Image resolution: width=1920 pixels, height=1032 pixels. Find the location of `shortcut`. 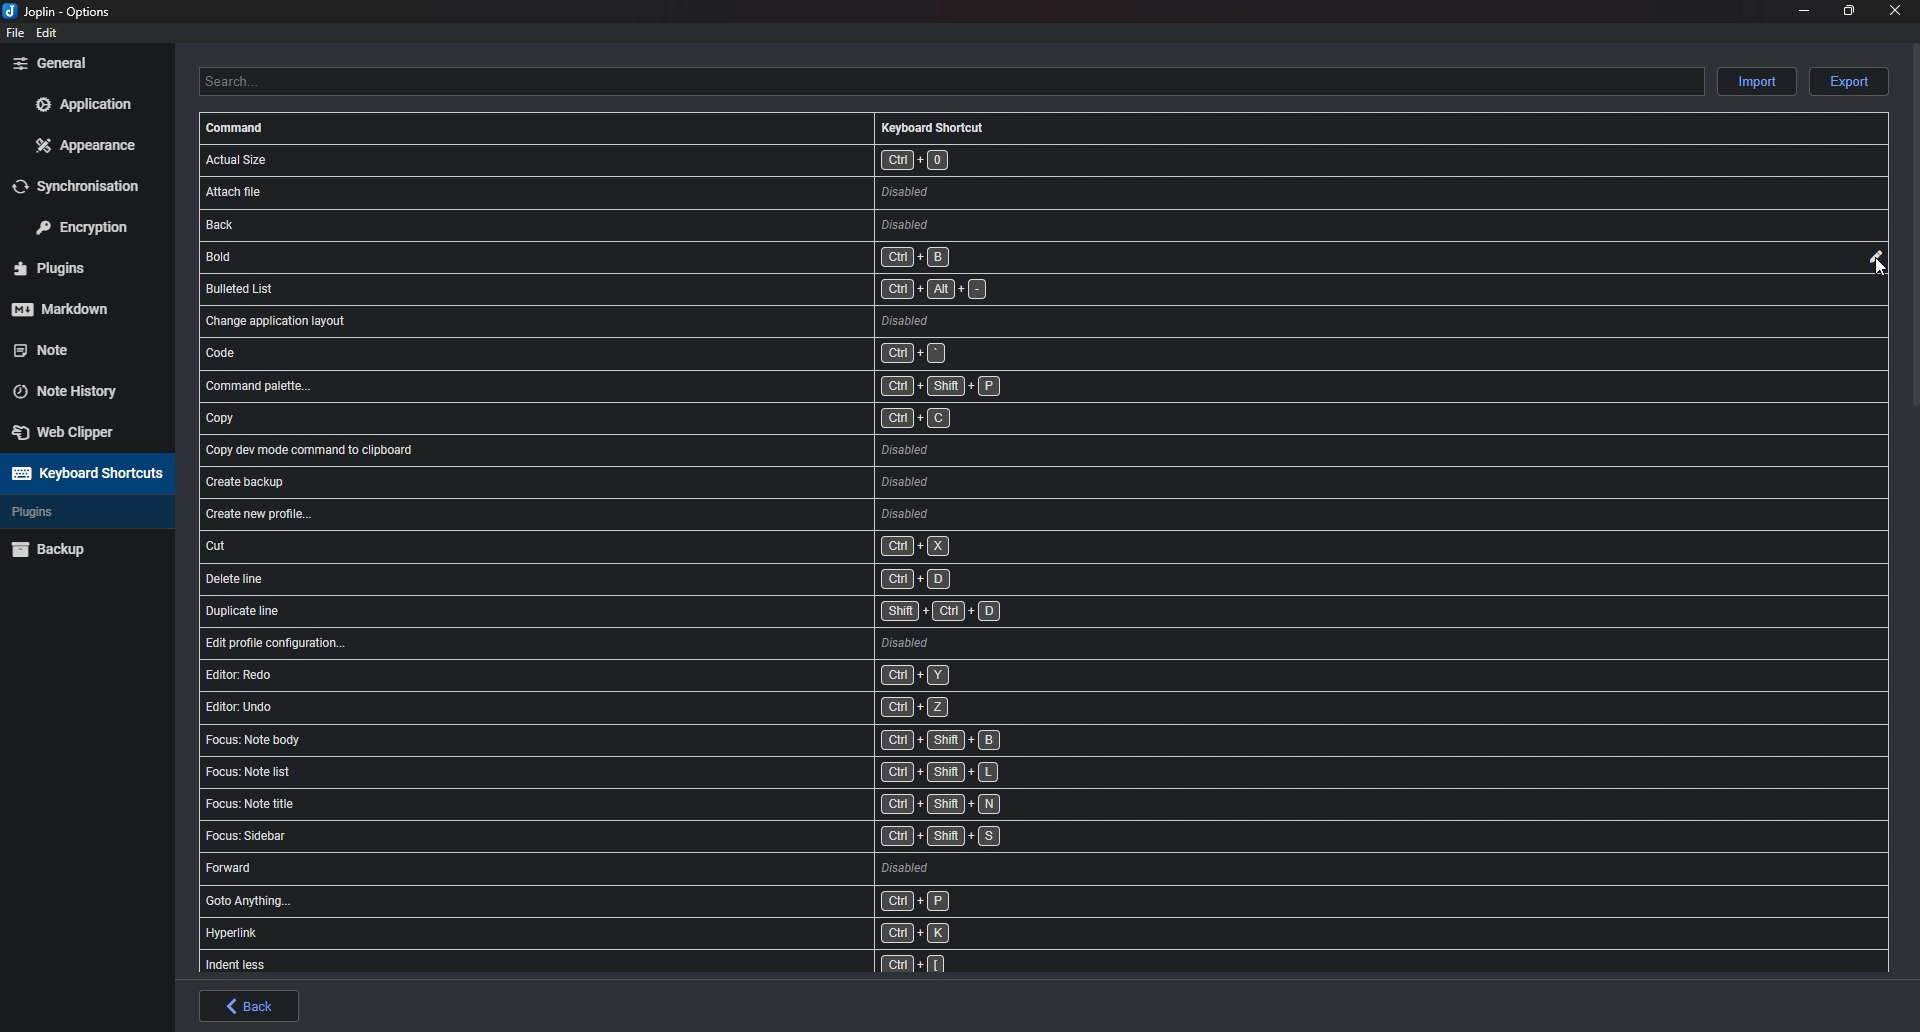

shortcut is located at coordinates (682, 512).